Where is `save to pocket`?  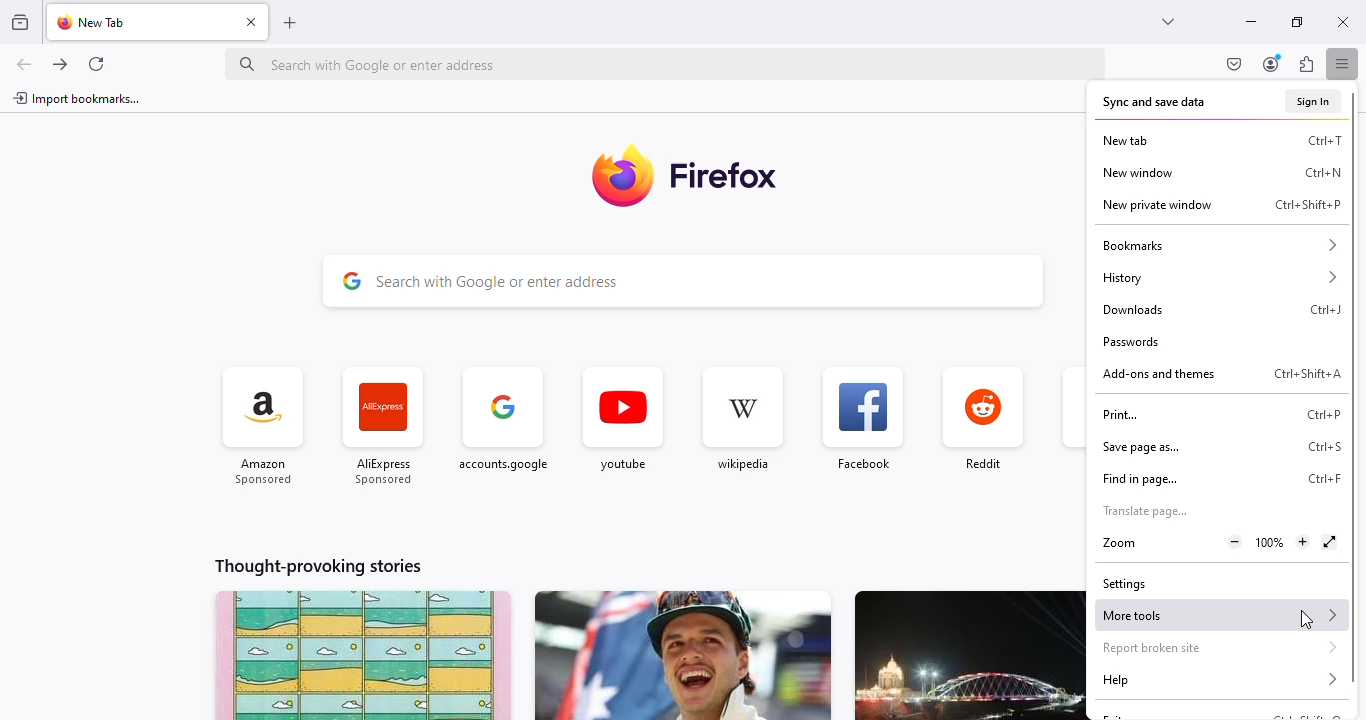 save to pocket is located at coordinates (1235, 64).